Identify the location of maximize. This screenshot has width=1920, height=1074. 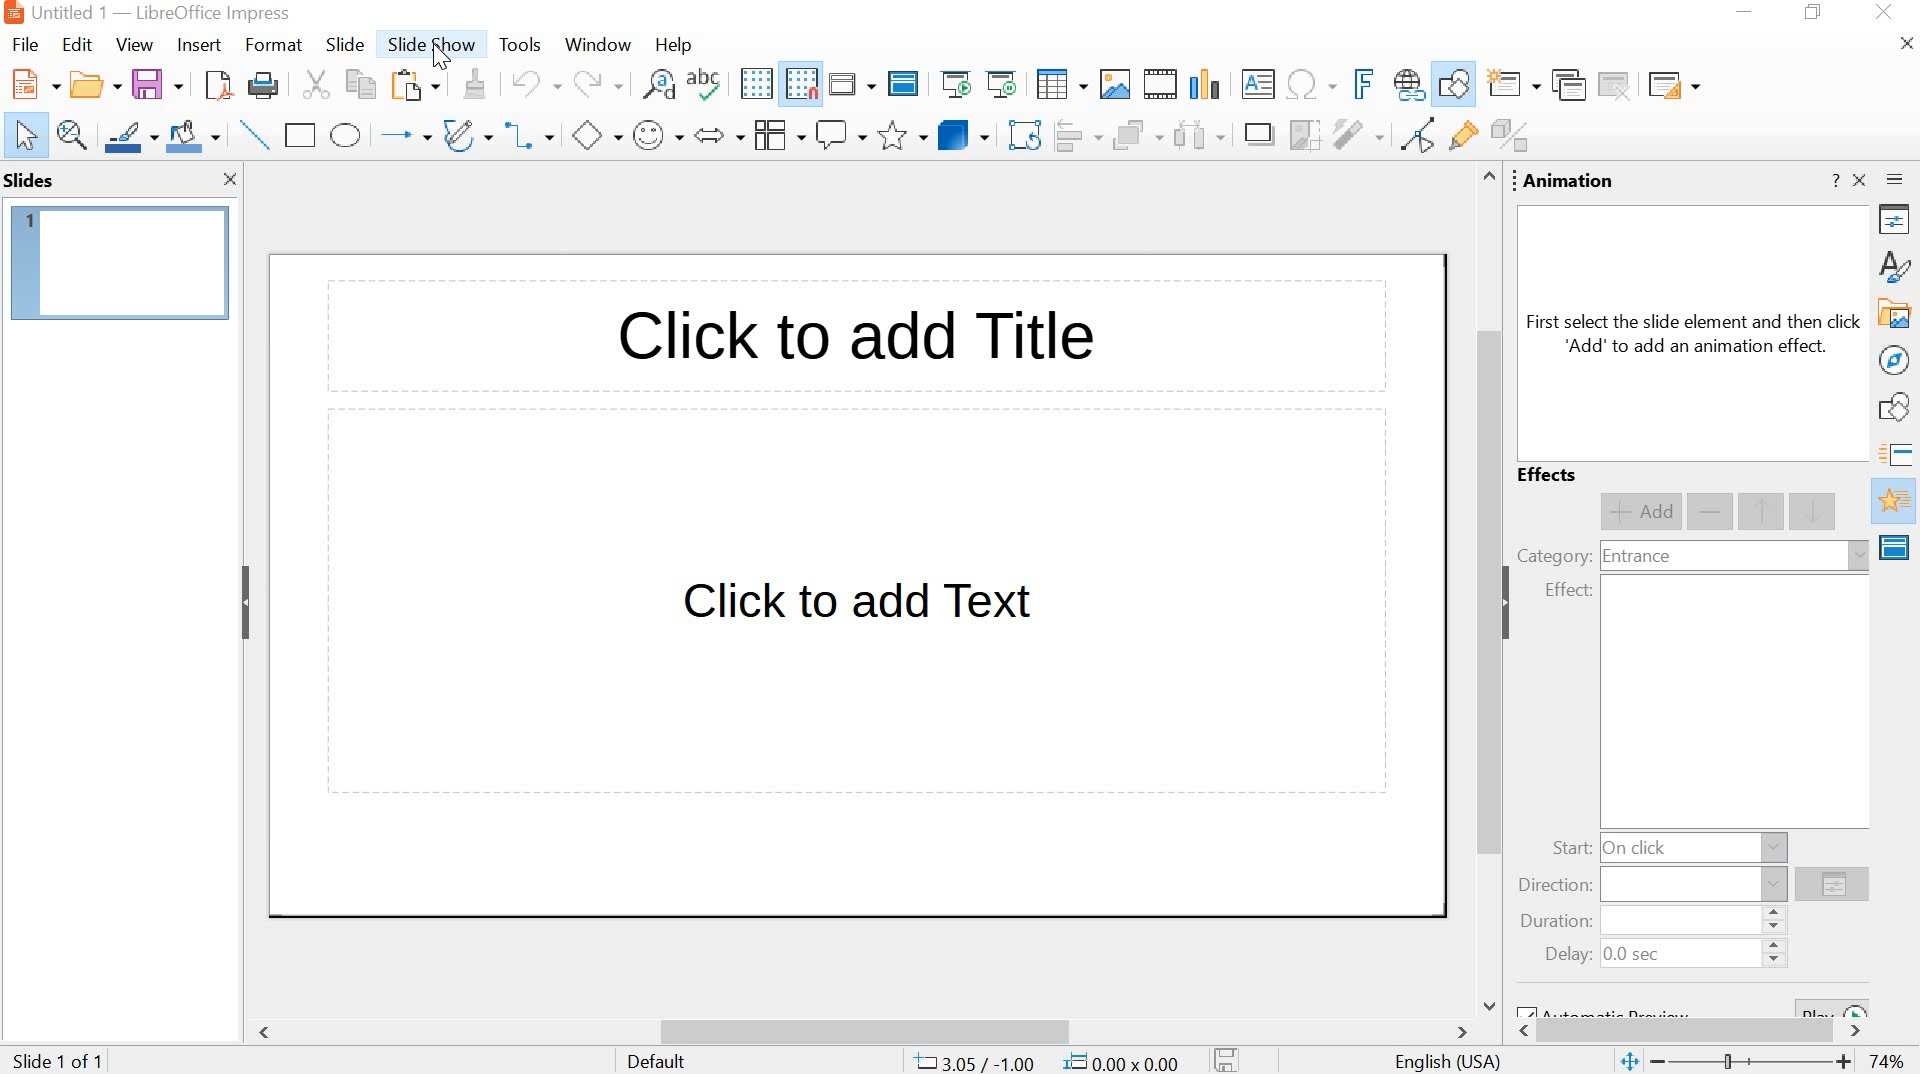
(1817, 14).